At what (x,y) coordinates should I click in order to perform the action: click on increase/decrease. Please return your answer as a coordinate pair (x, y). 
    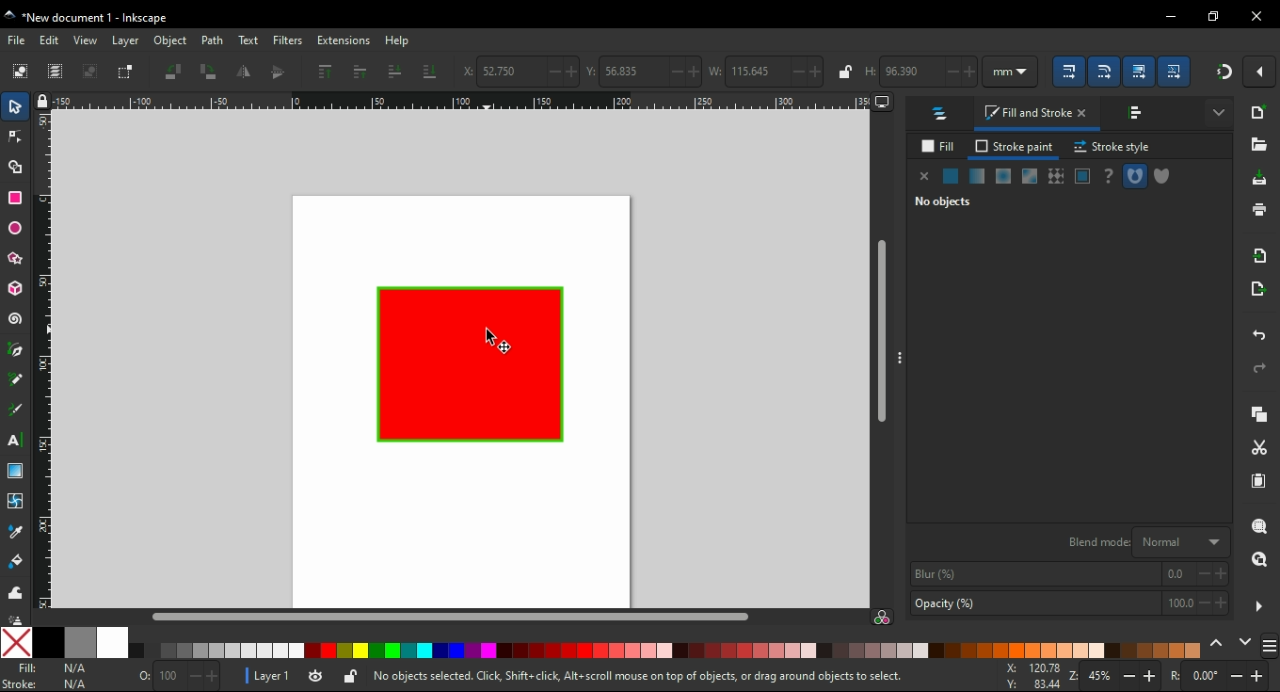
    Looking at the image, I should click on (684, 72).